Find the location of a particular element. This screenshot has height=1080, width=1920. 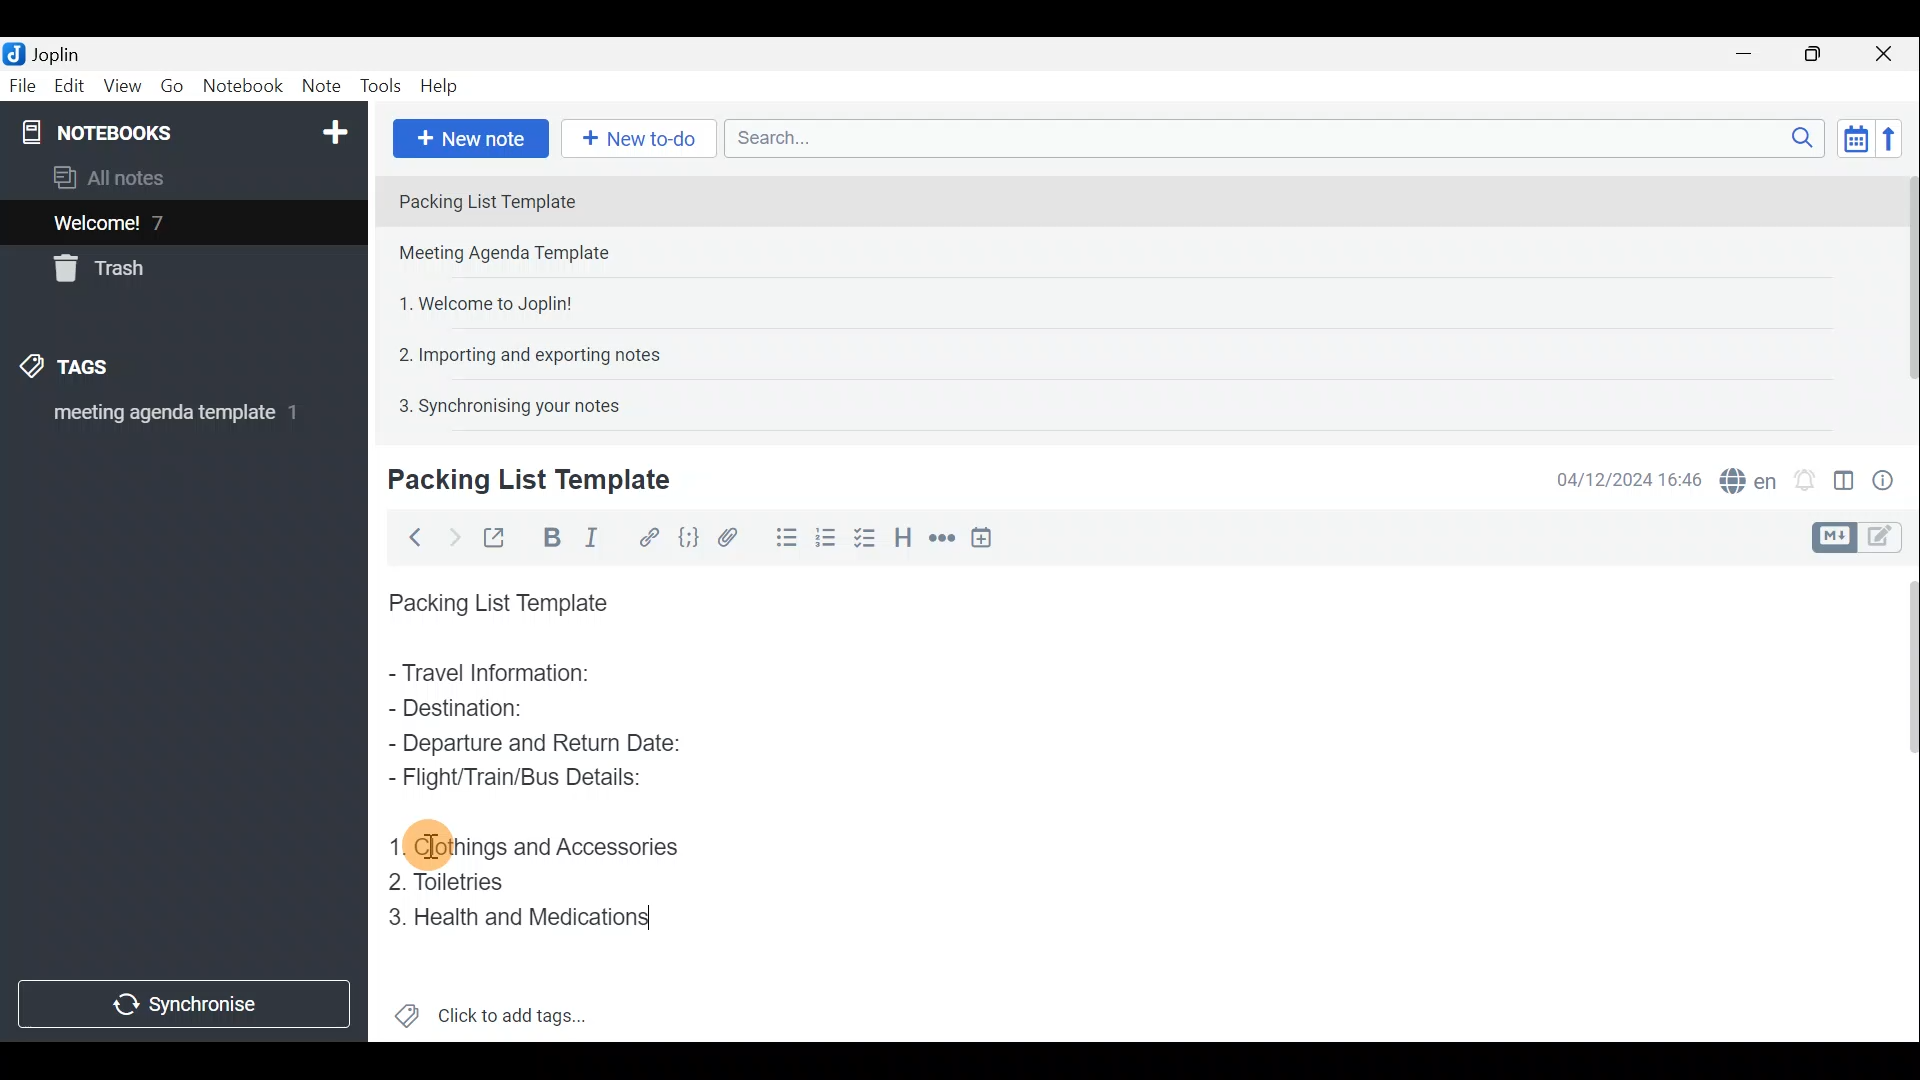

New note is located at coordinates (469, 136).